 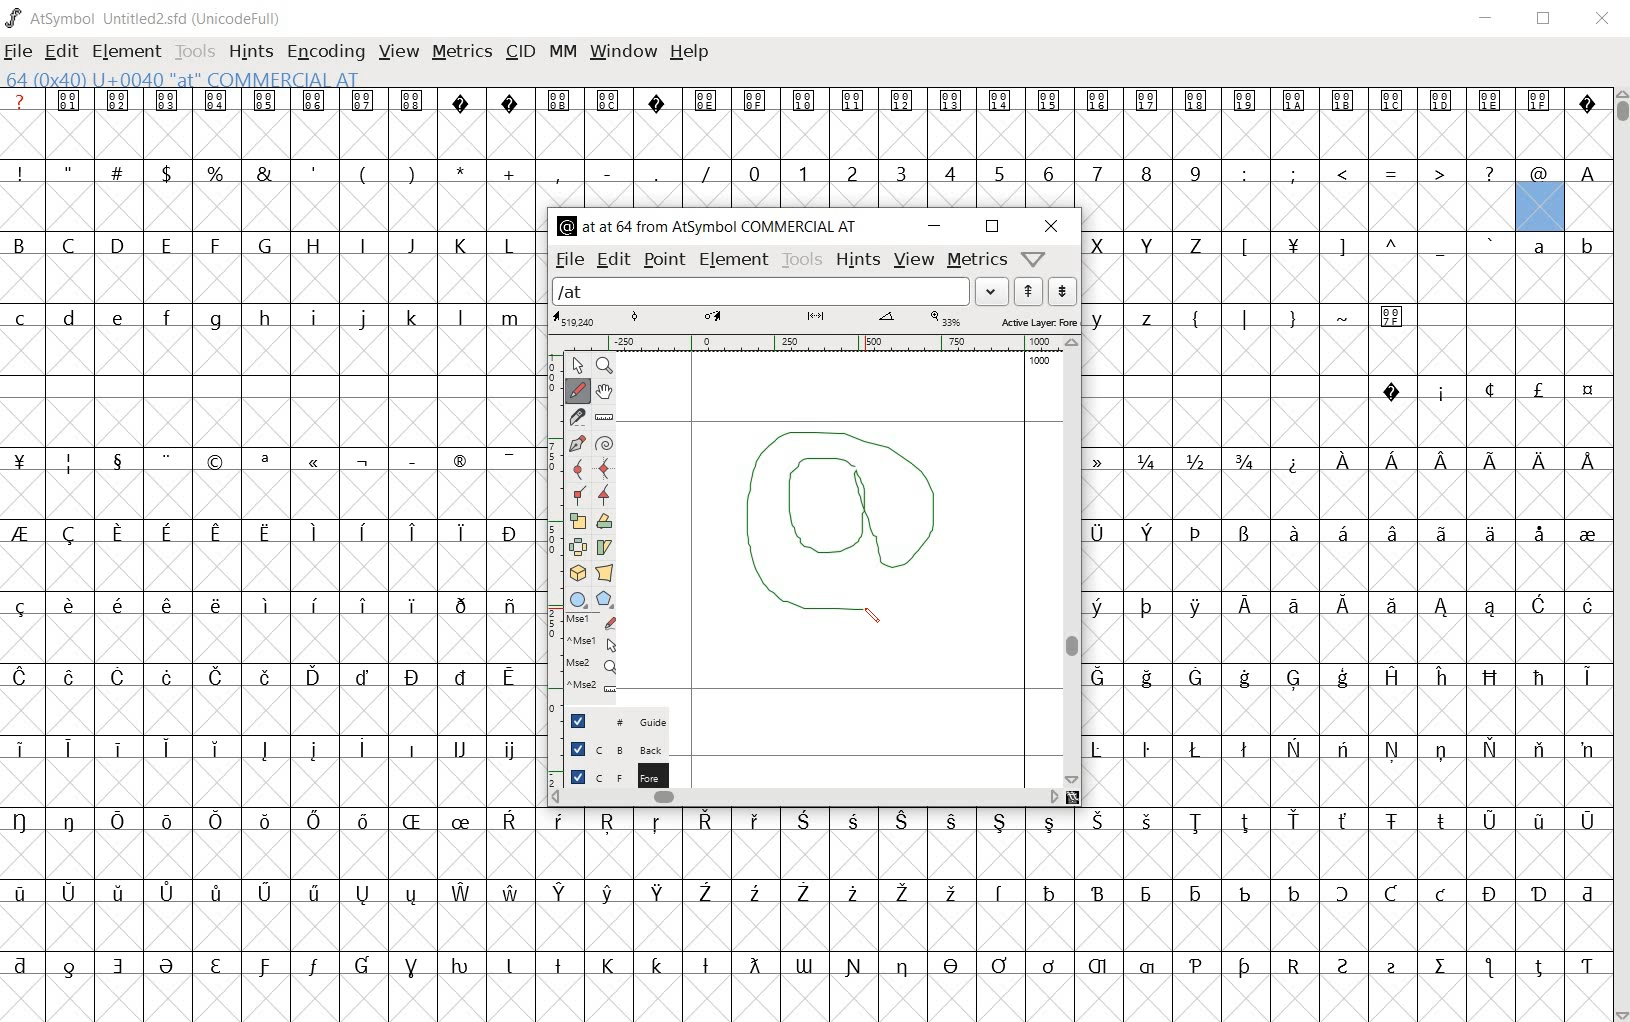 What do you see at coordinates (194, 53) in the screenshot?
I see `TOOLS` at bounding box center [194, 53].